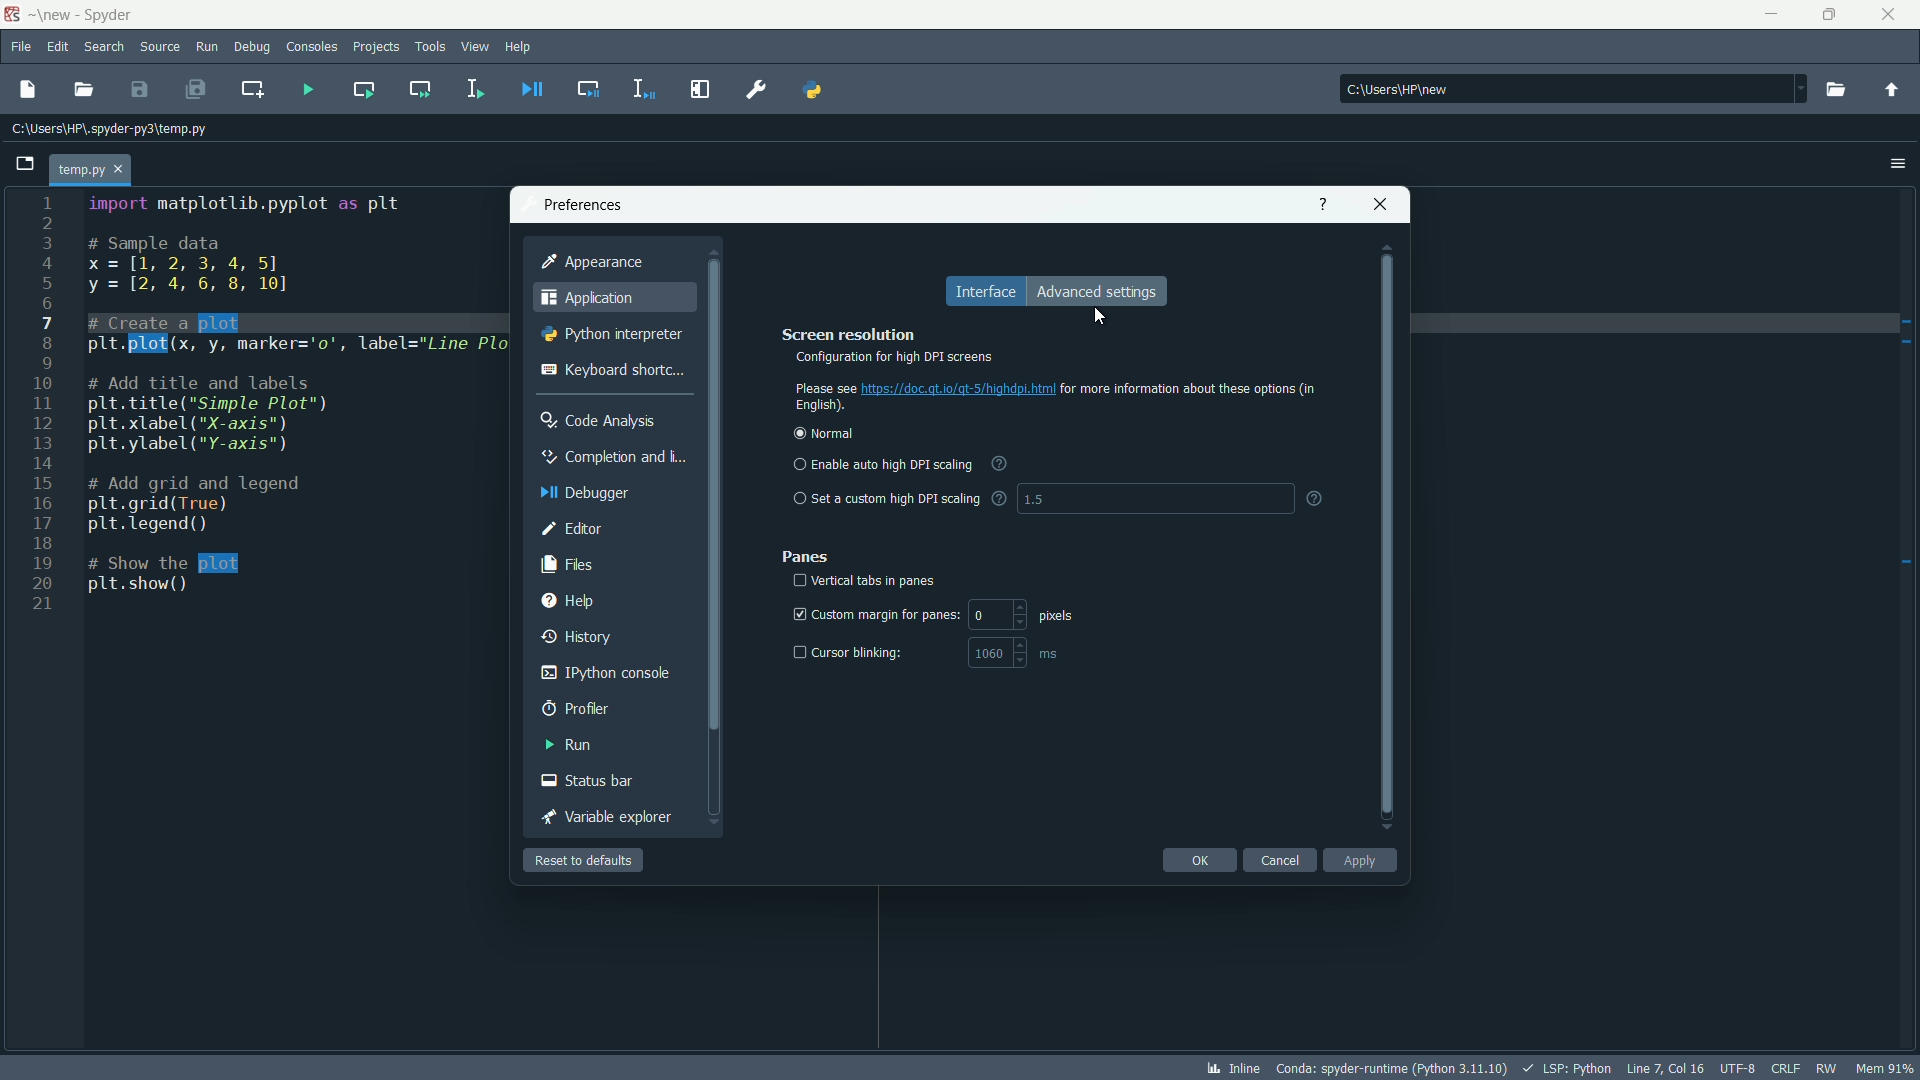  I want to click on line numbers, so click(39, 407).